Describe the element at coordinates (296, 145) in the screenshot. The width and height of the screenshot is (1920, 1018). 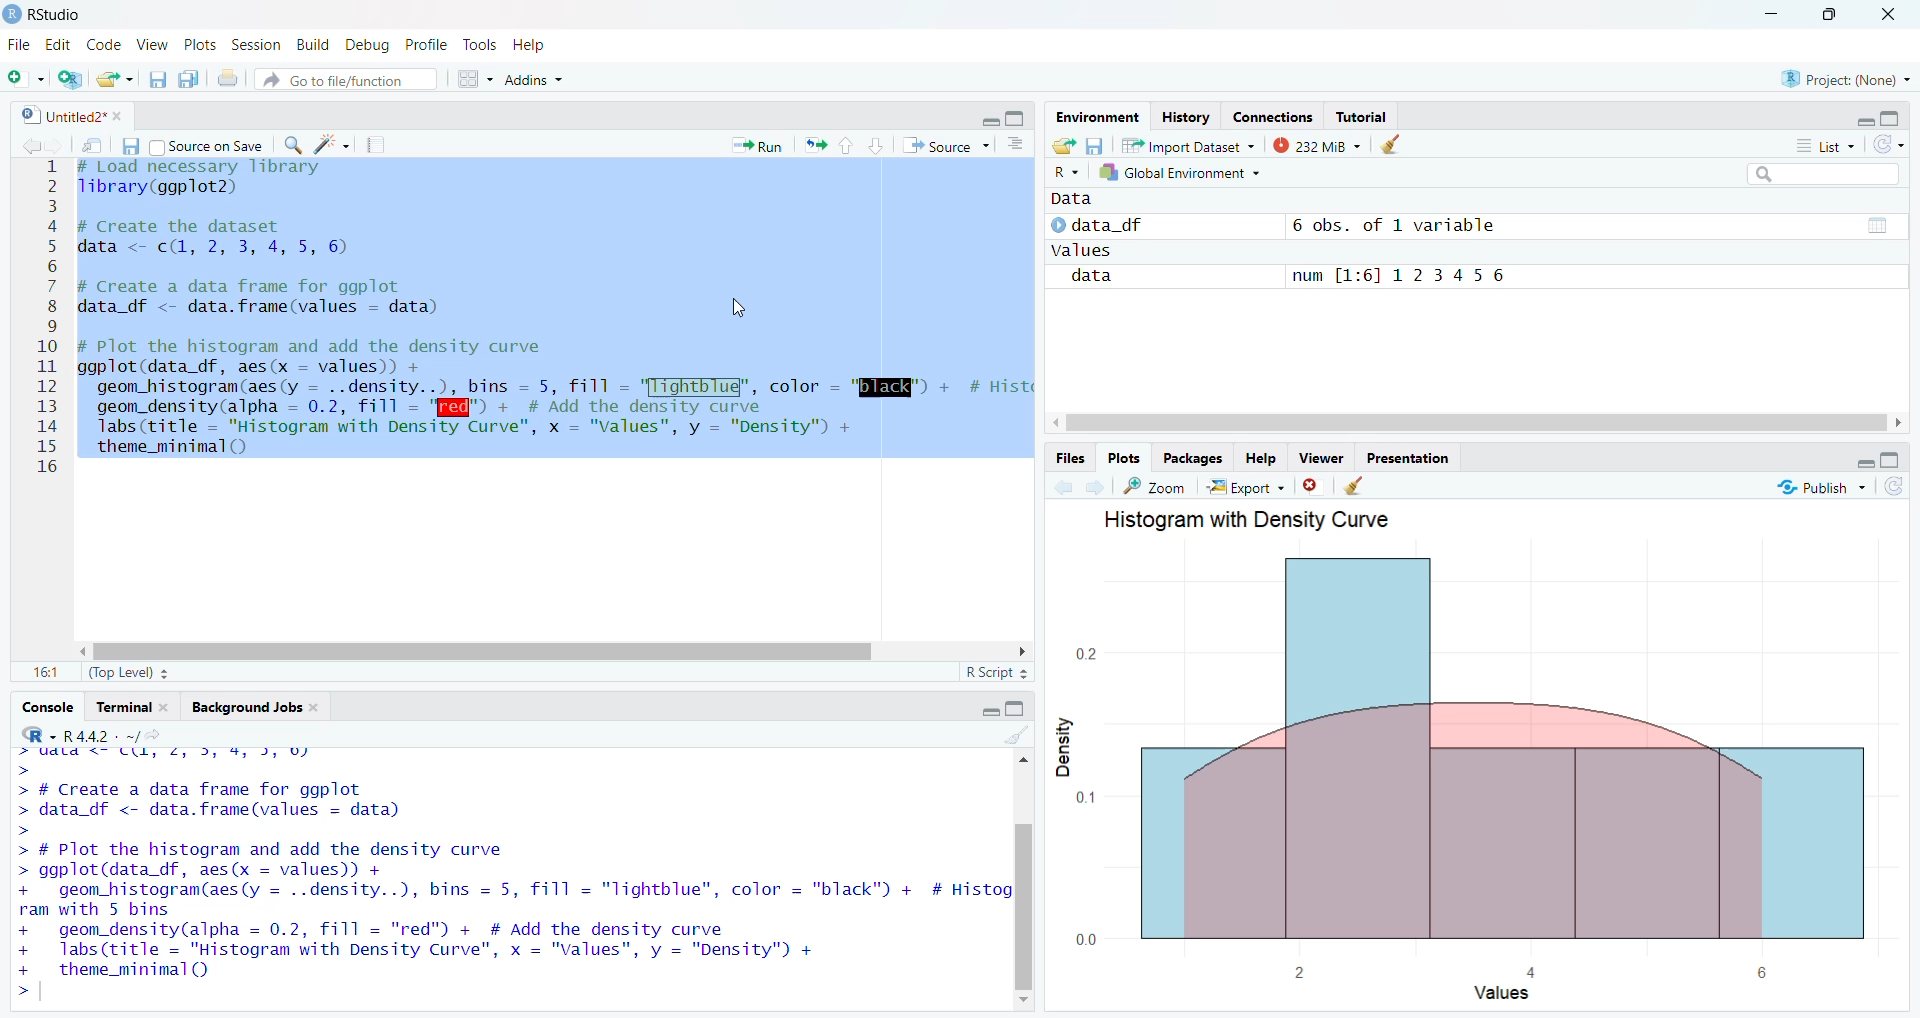
I see `find/replace` at that location.